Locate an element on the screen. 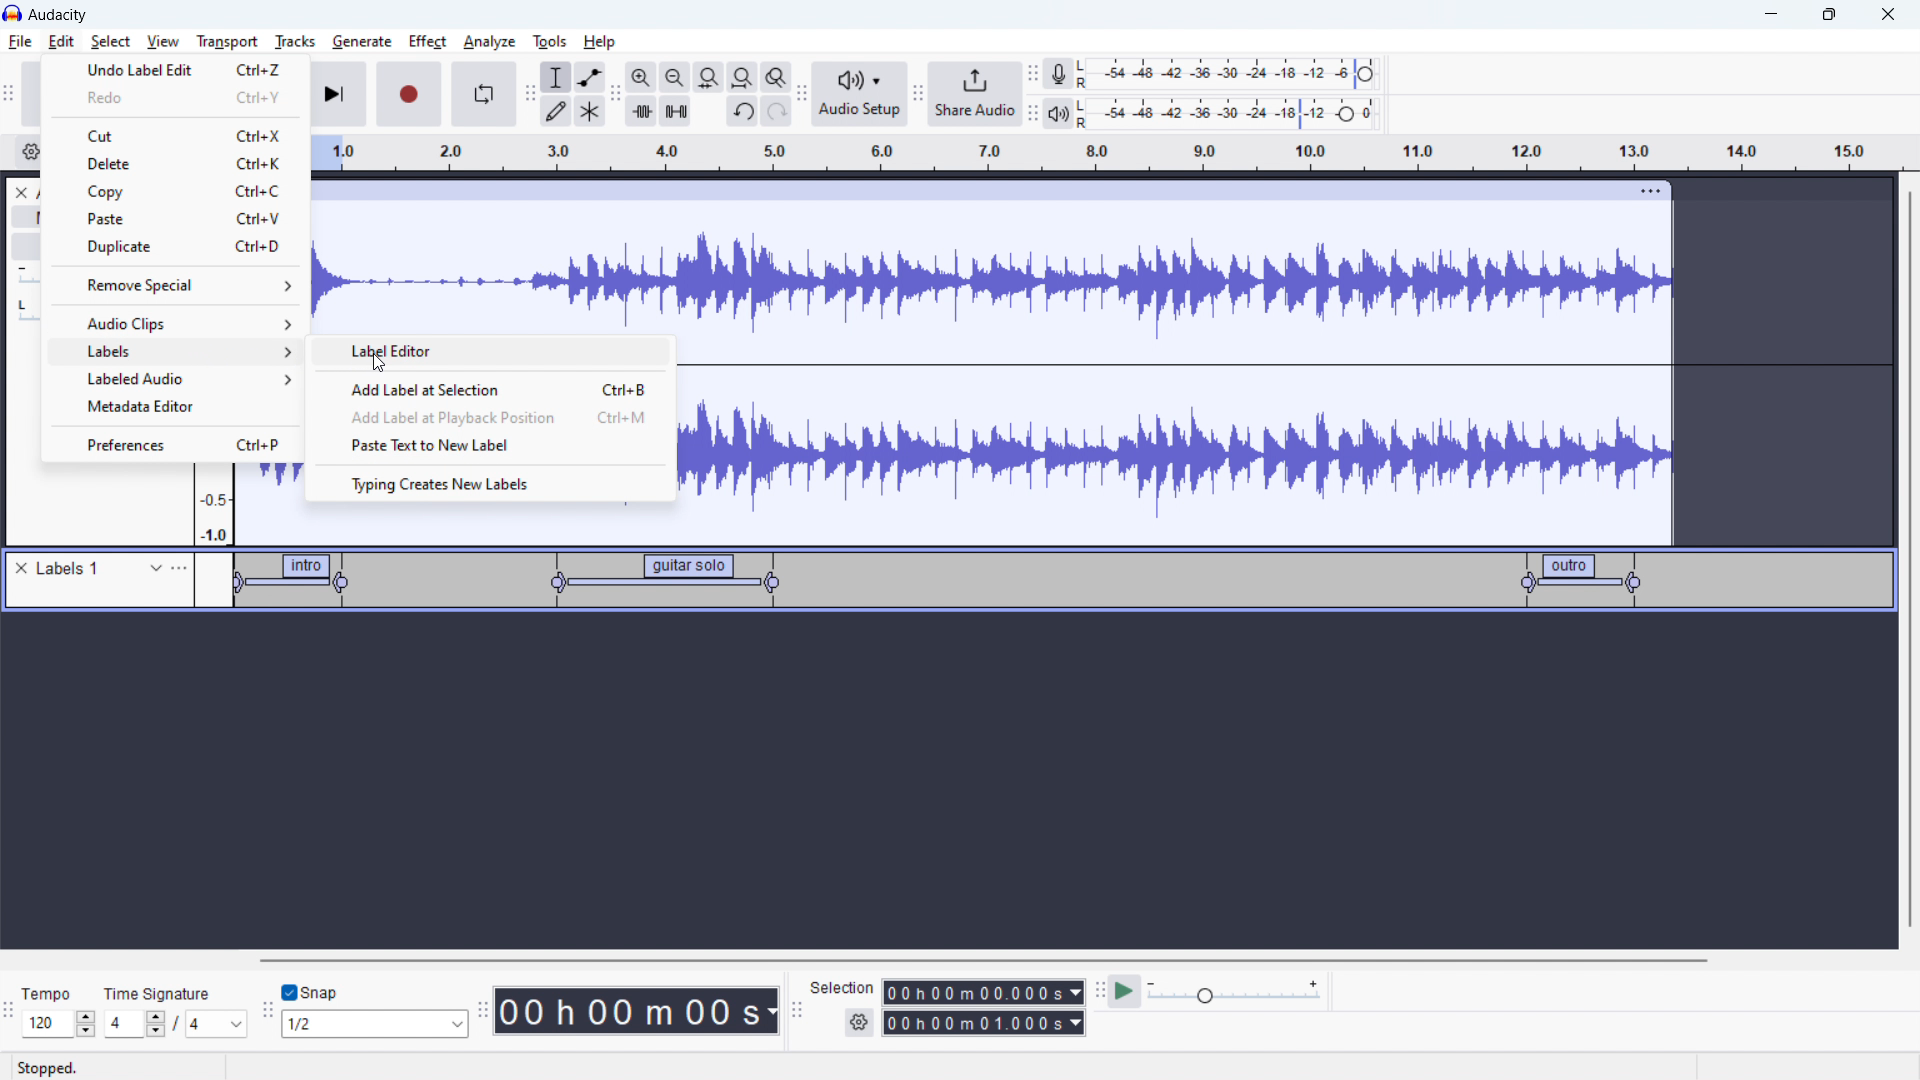  select snapping is located at coordinates (375, 1023).